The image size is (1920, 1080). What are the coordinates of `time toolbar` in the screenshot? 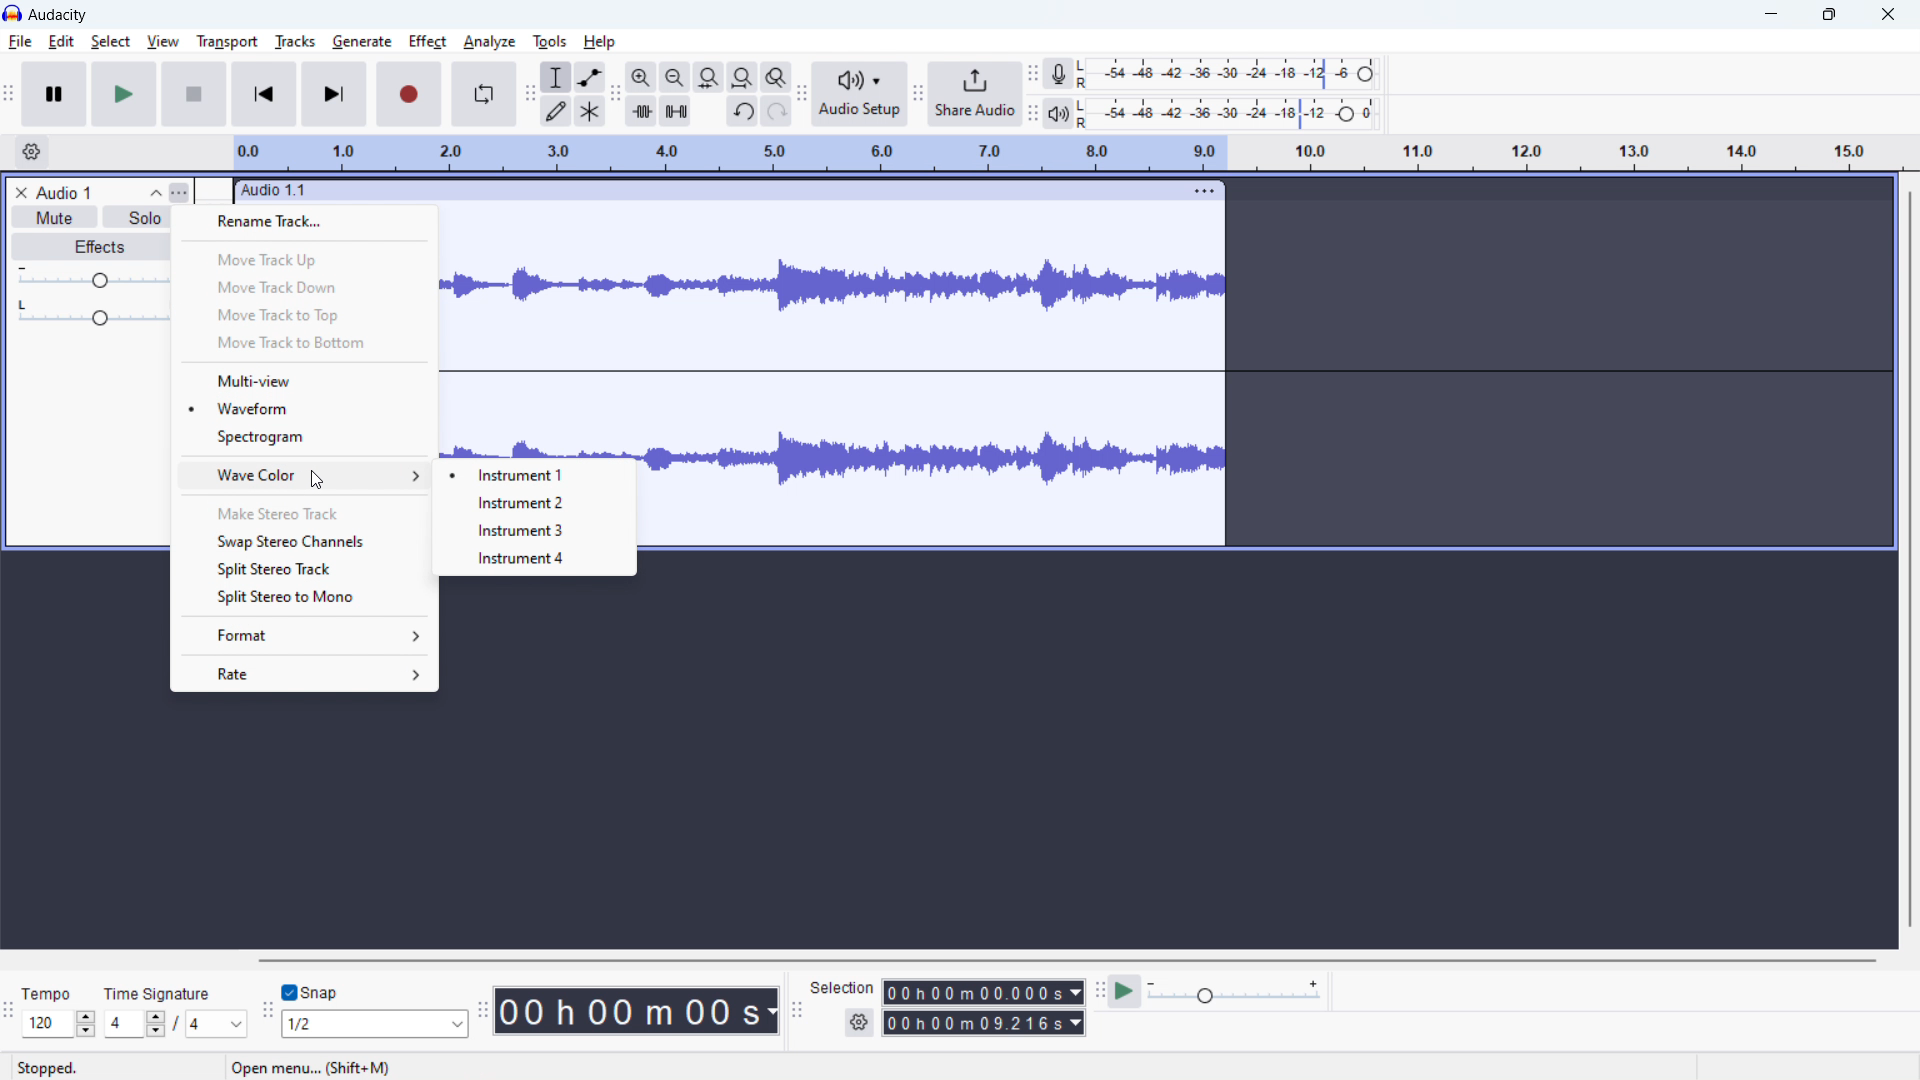 It's located at (482, 1013).